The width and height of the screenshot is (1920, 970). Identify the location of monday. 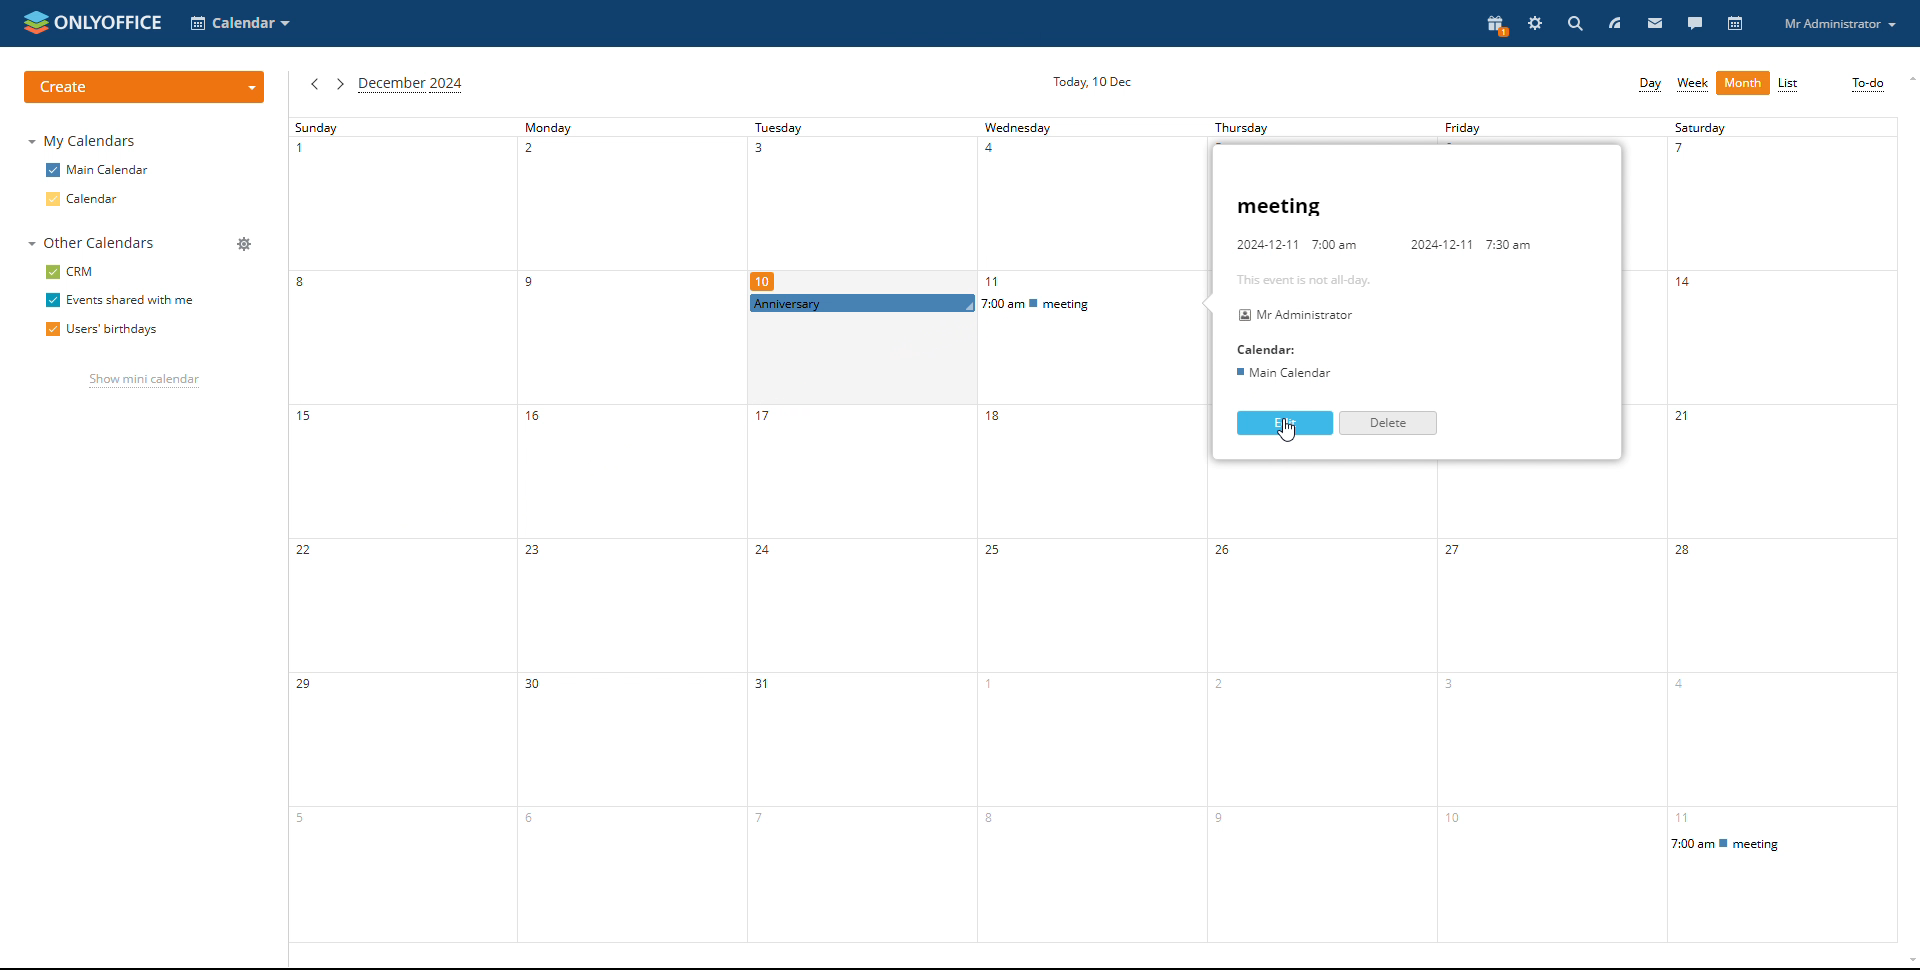
(621, 530).